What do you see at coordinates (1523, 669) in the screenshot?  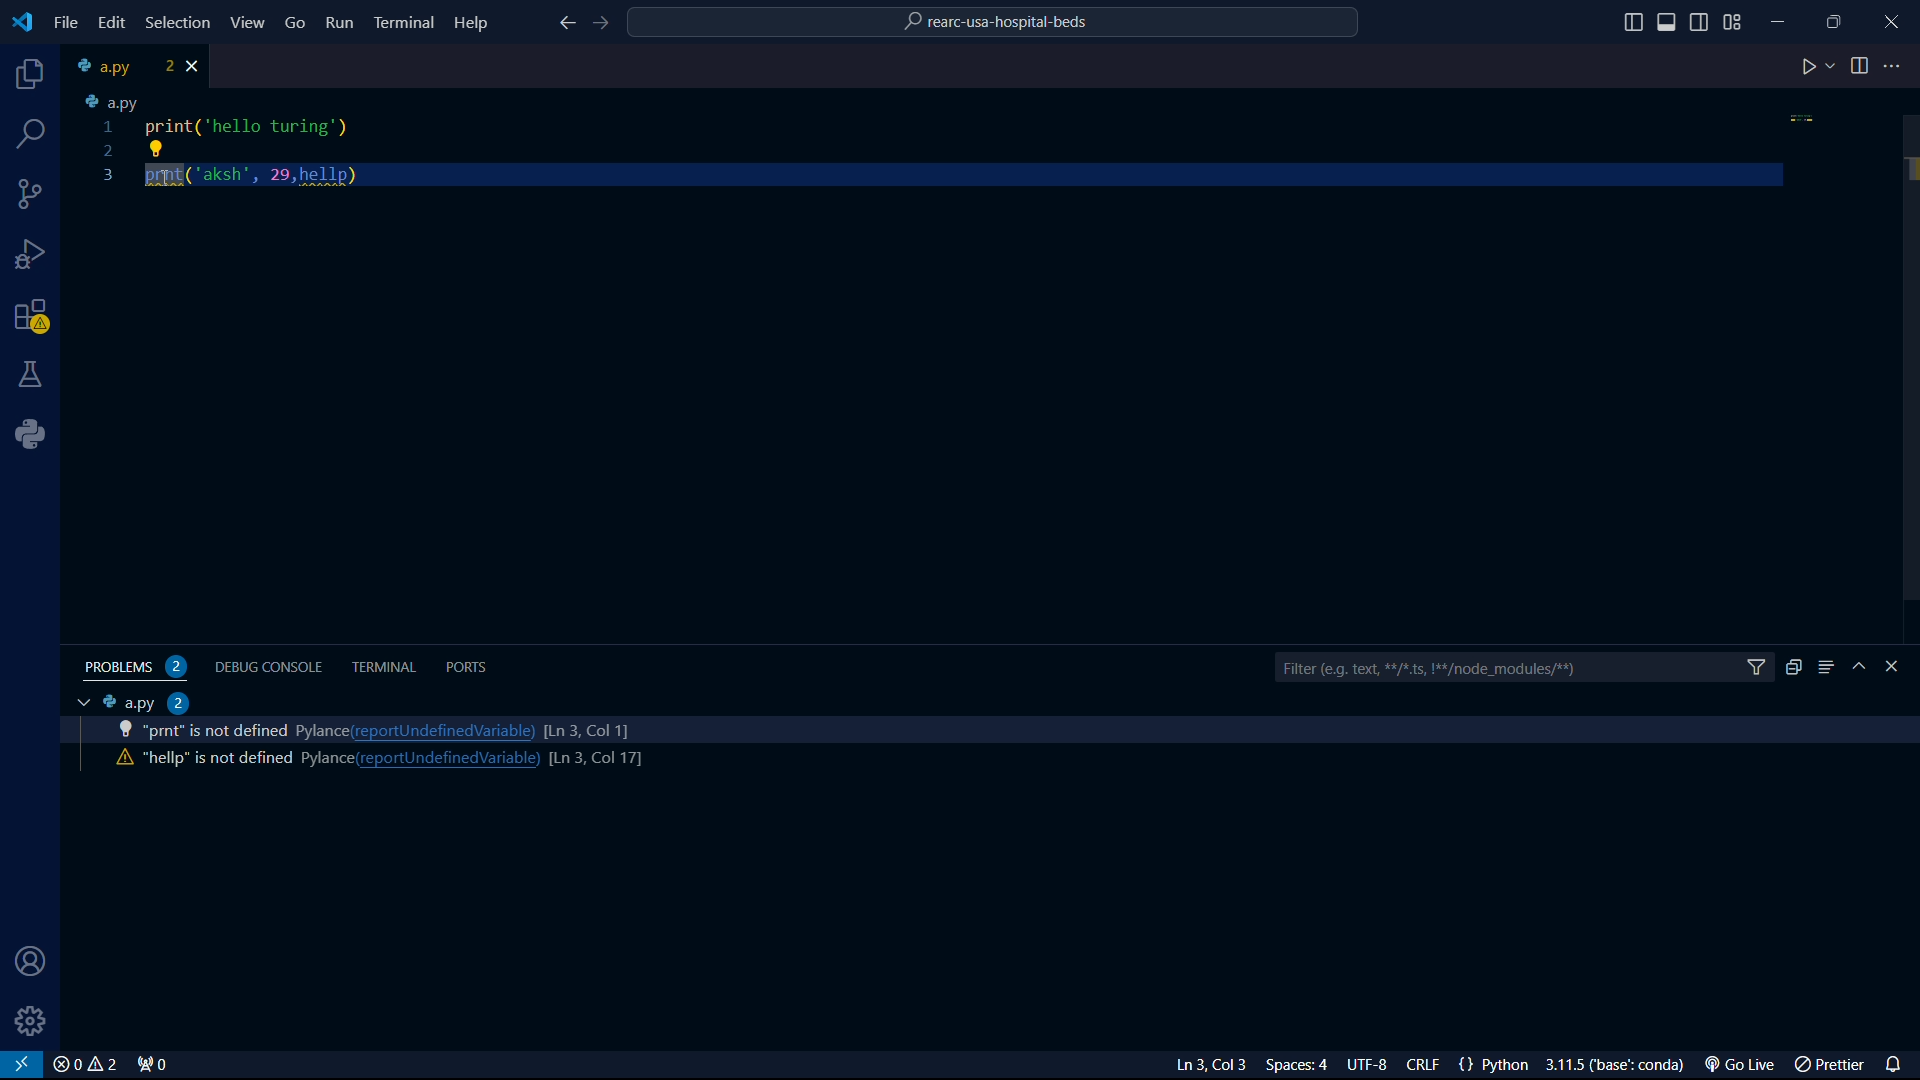 I see `filter bar` at bounding box center [1523, 669].